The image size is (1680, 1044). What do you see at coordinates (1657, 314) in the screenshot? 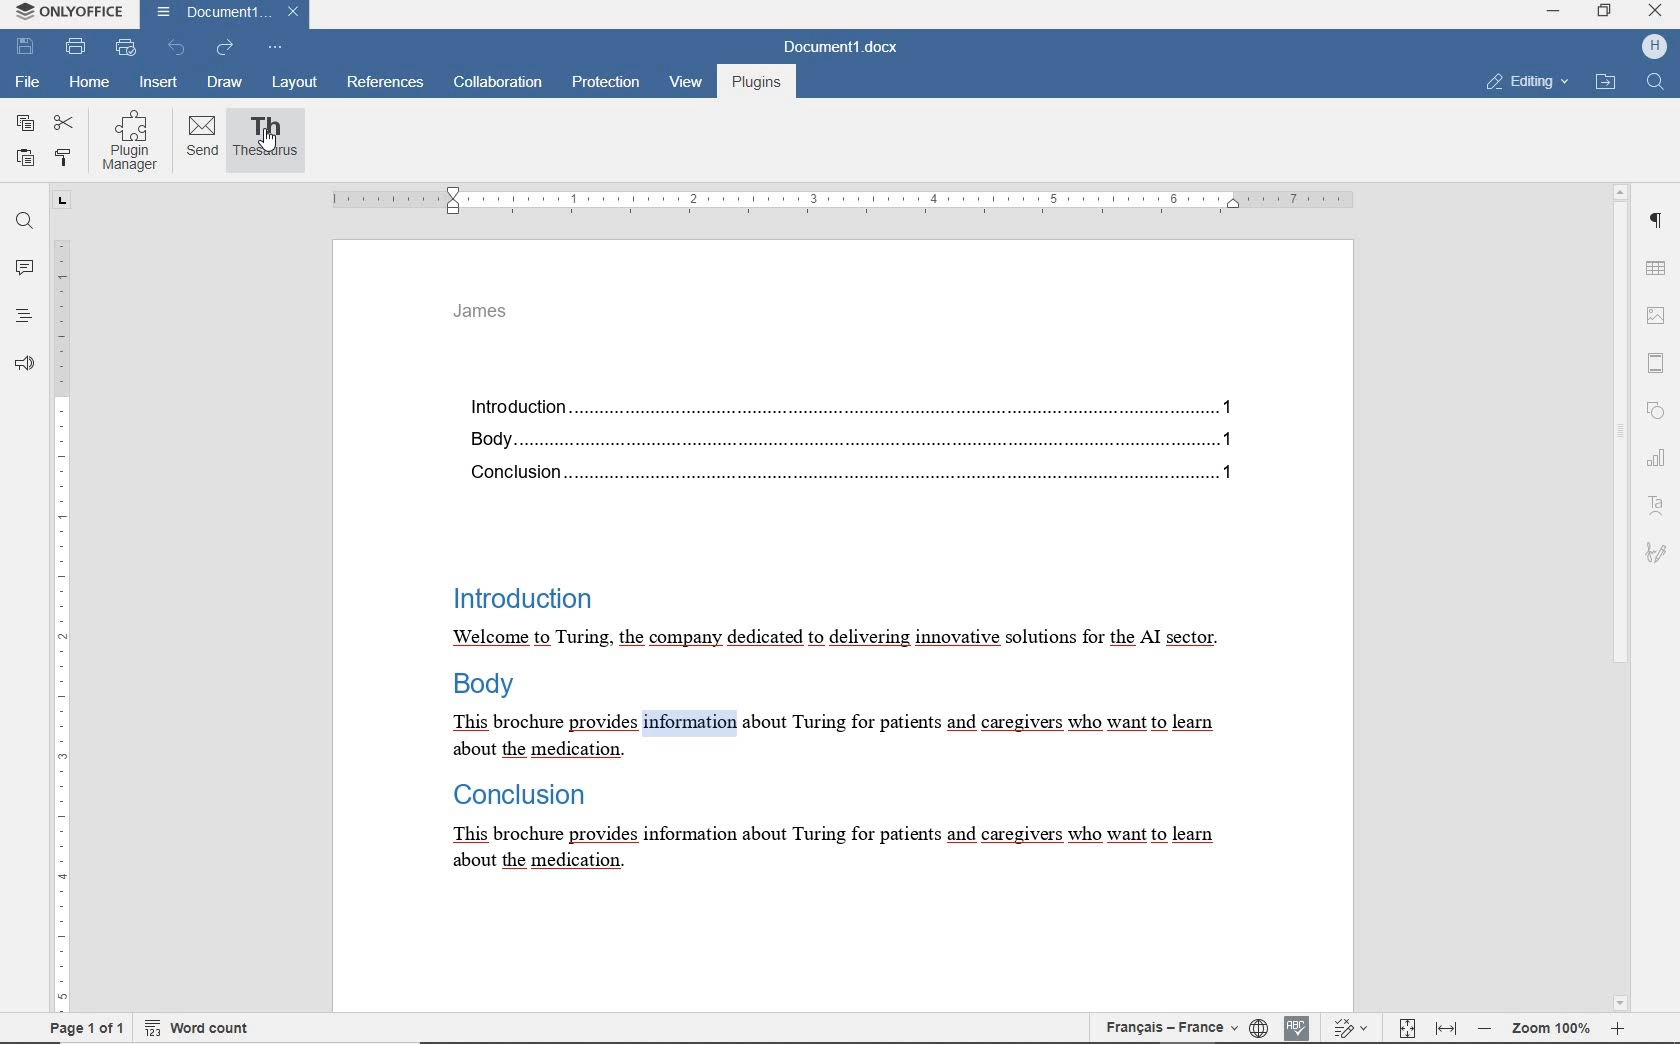
I see `IMAGE` at bounding box center [1657, 314].